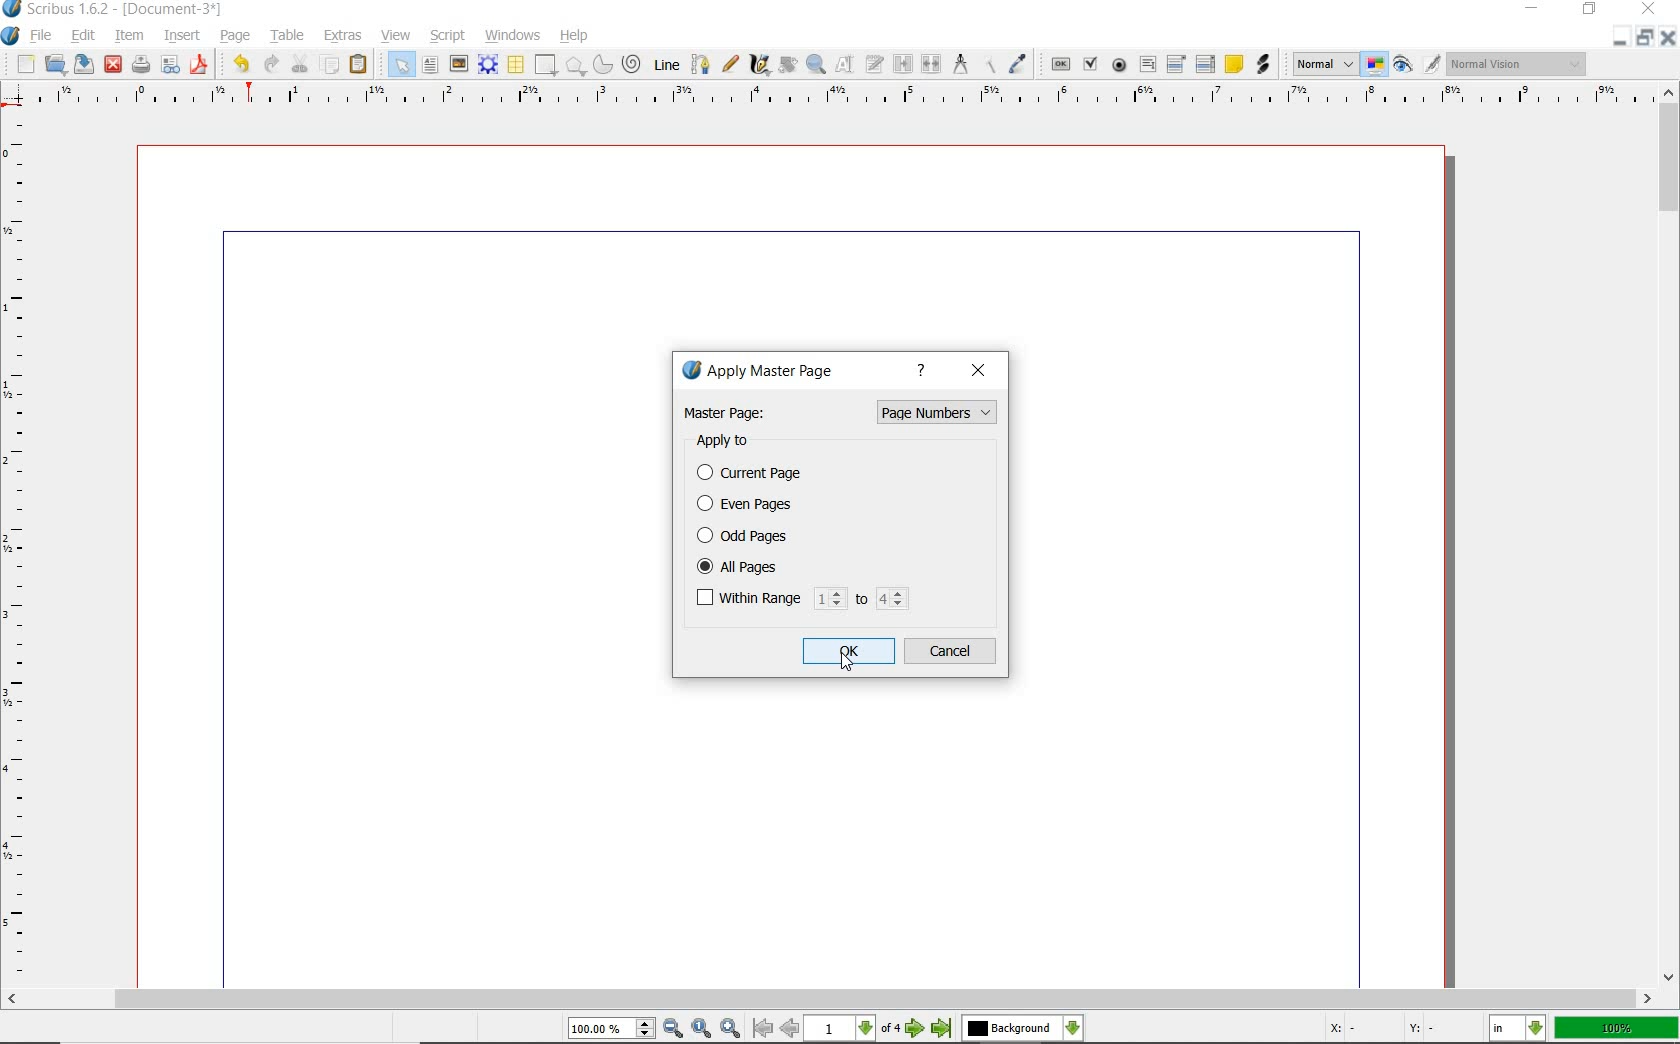 This screenshot has height=1044, width=1680. What do you see at coordinates (199, 66) in the screenshot?
I see `save as pdf` at bounding box center [199, 66].